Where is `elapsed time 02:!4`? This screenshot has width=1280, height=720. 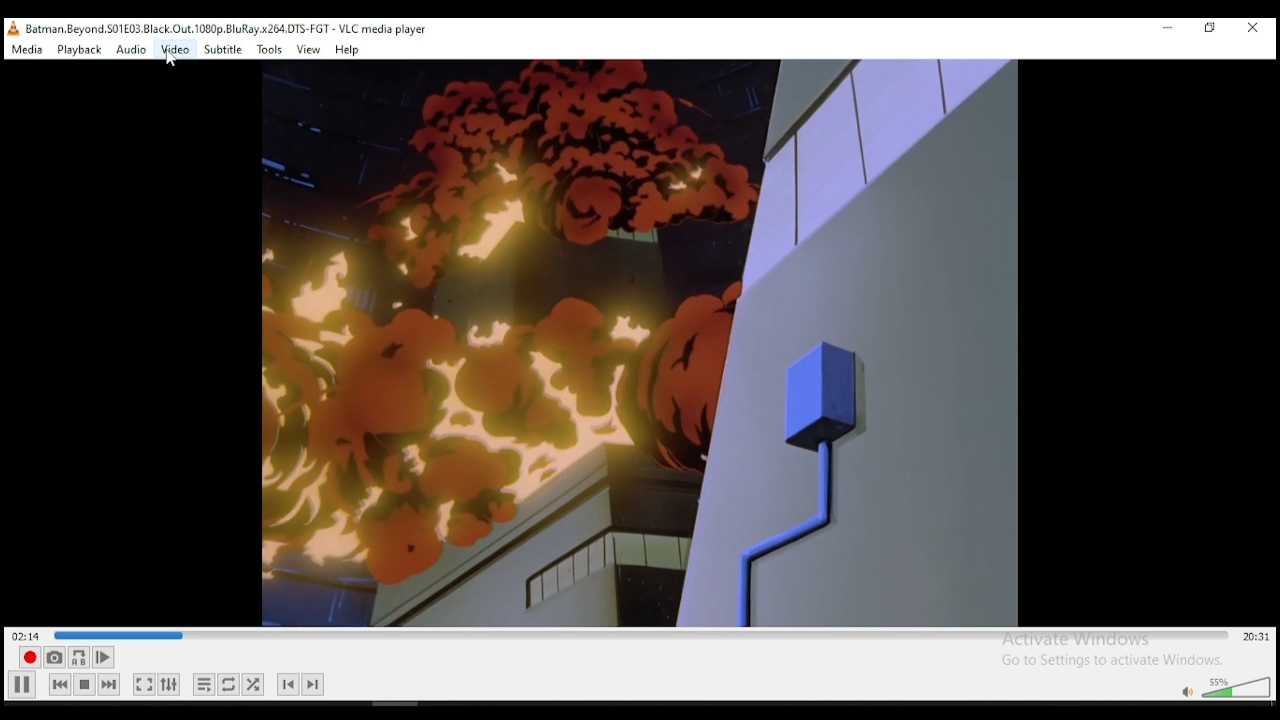 elapsed time 02:!4 is located at coordinates (29, 635).